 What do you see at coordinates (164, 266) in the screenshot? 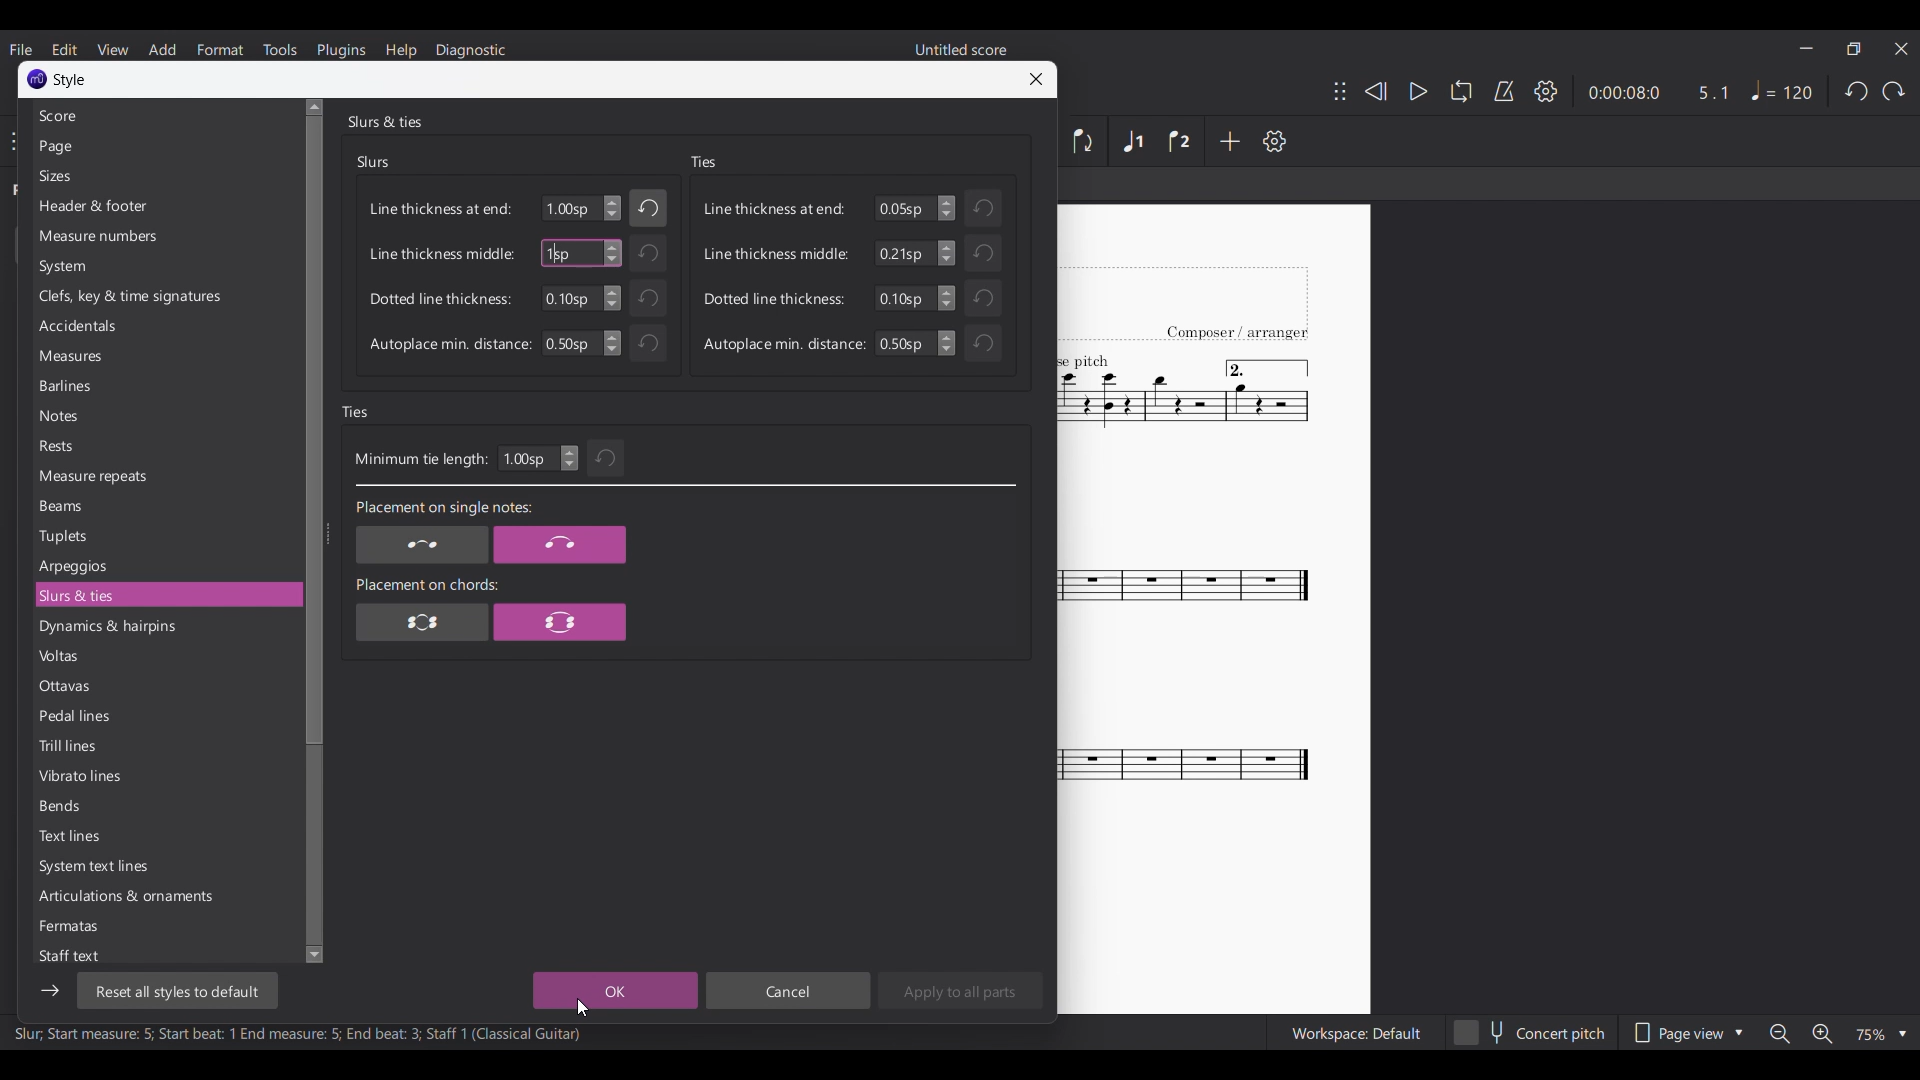
I see `System` at bounding box center [164, 266].